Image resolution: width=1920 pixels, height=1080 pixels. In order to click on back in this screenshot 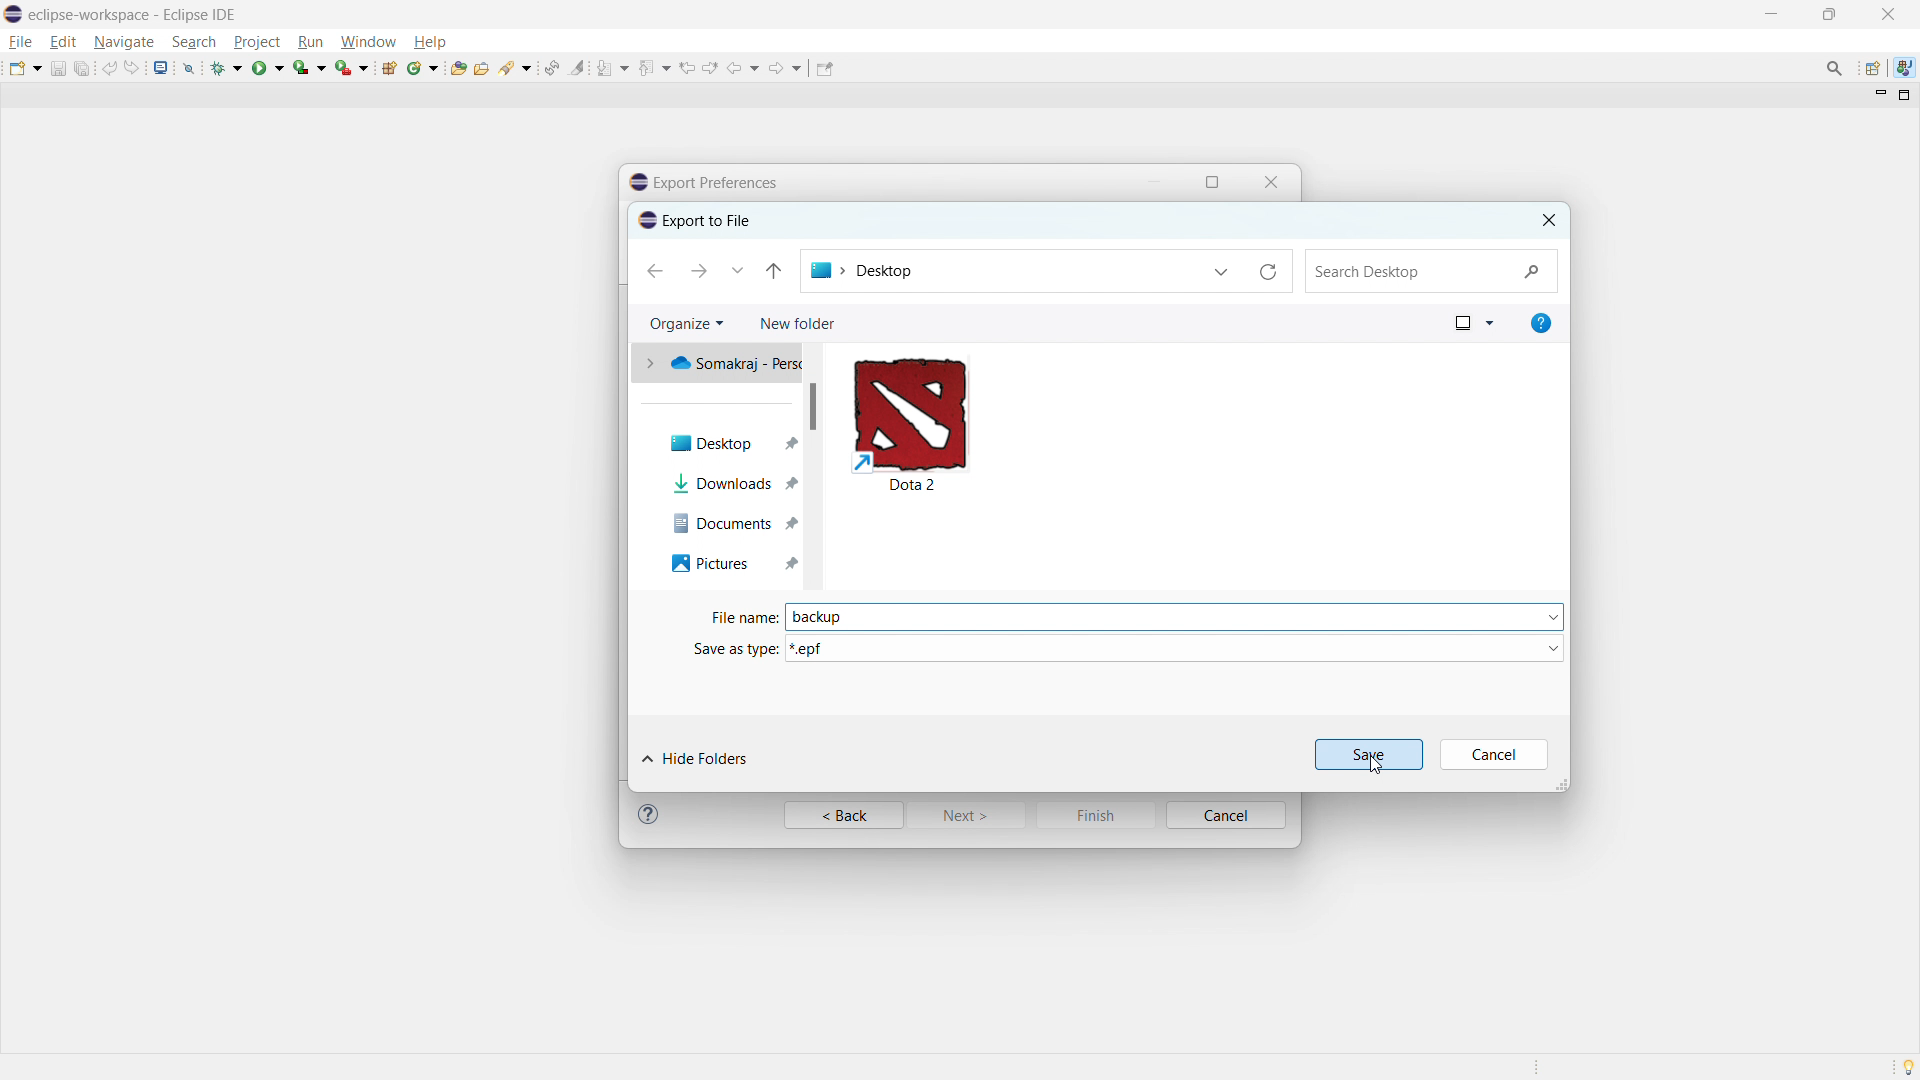, I will do `click(744, 68)`.